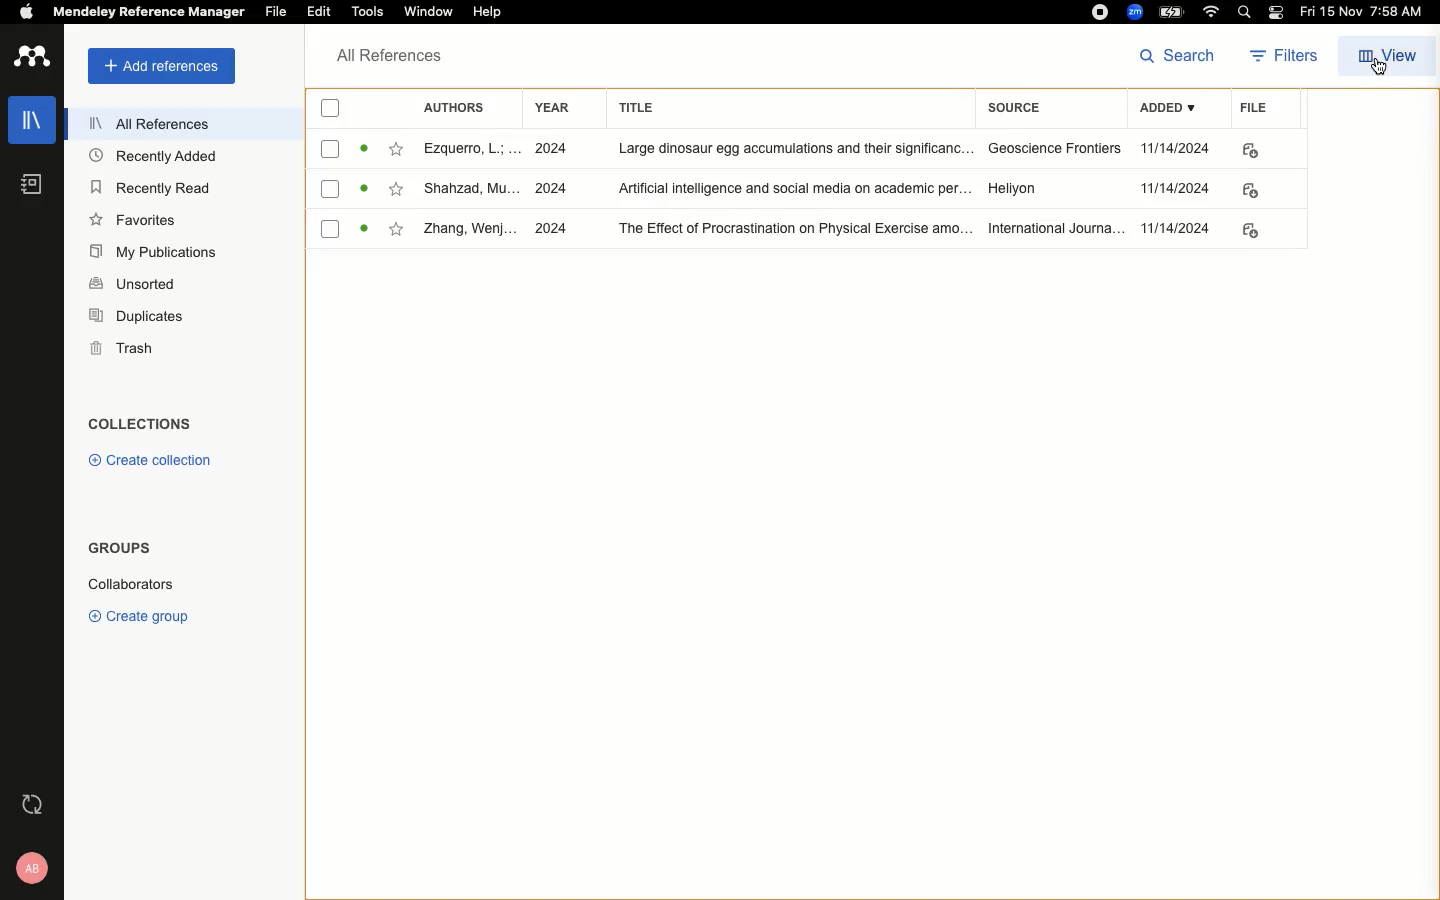 The height and width of the screenshot is (900, 1440). What do you see at coordinates (152, 158) in the screenshot?
I see `Recently added` at bounding box center [152, 158].